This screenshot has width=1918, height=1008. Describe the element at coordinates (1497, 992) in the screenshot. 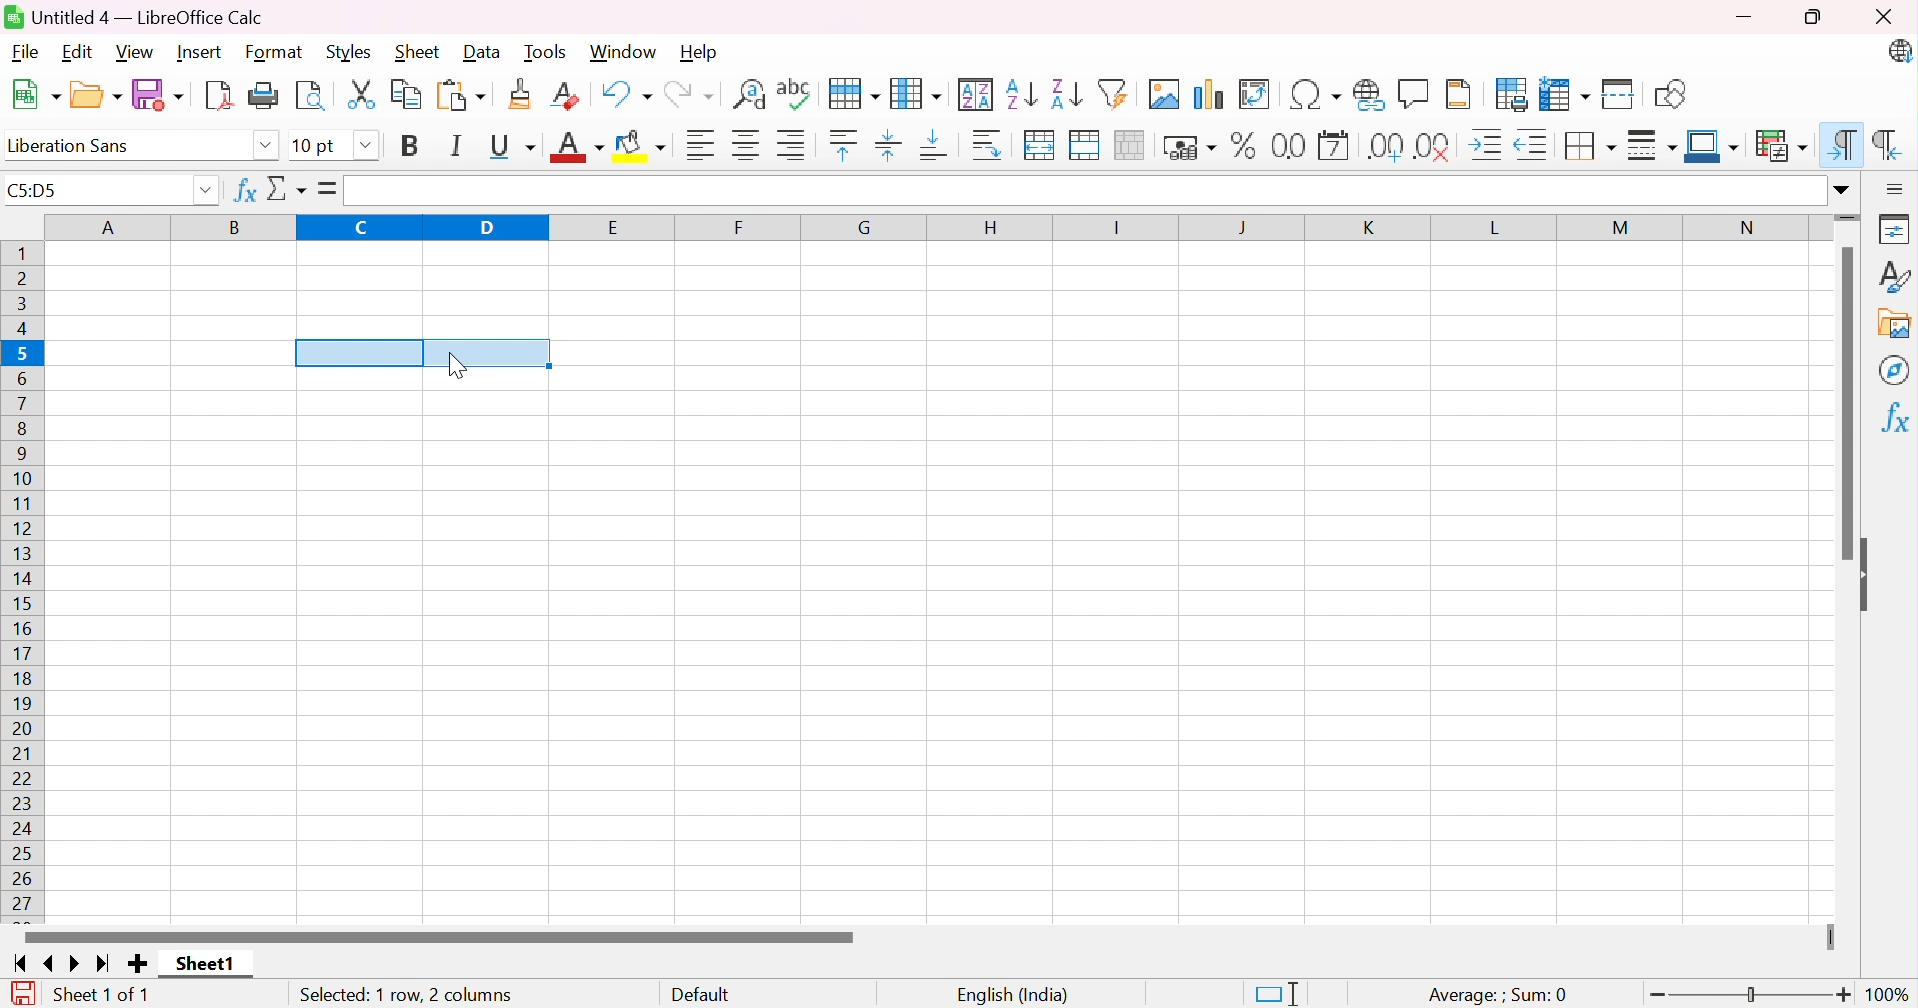

I see `Average: ;Sum: 0` at that location.